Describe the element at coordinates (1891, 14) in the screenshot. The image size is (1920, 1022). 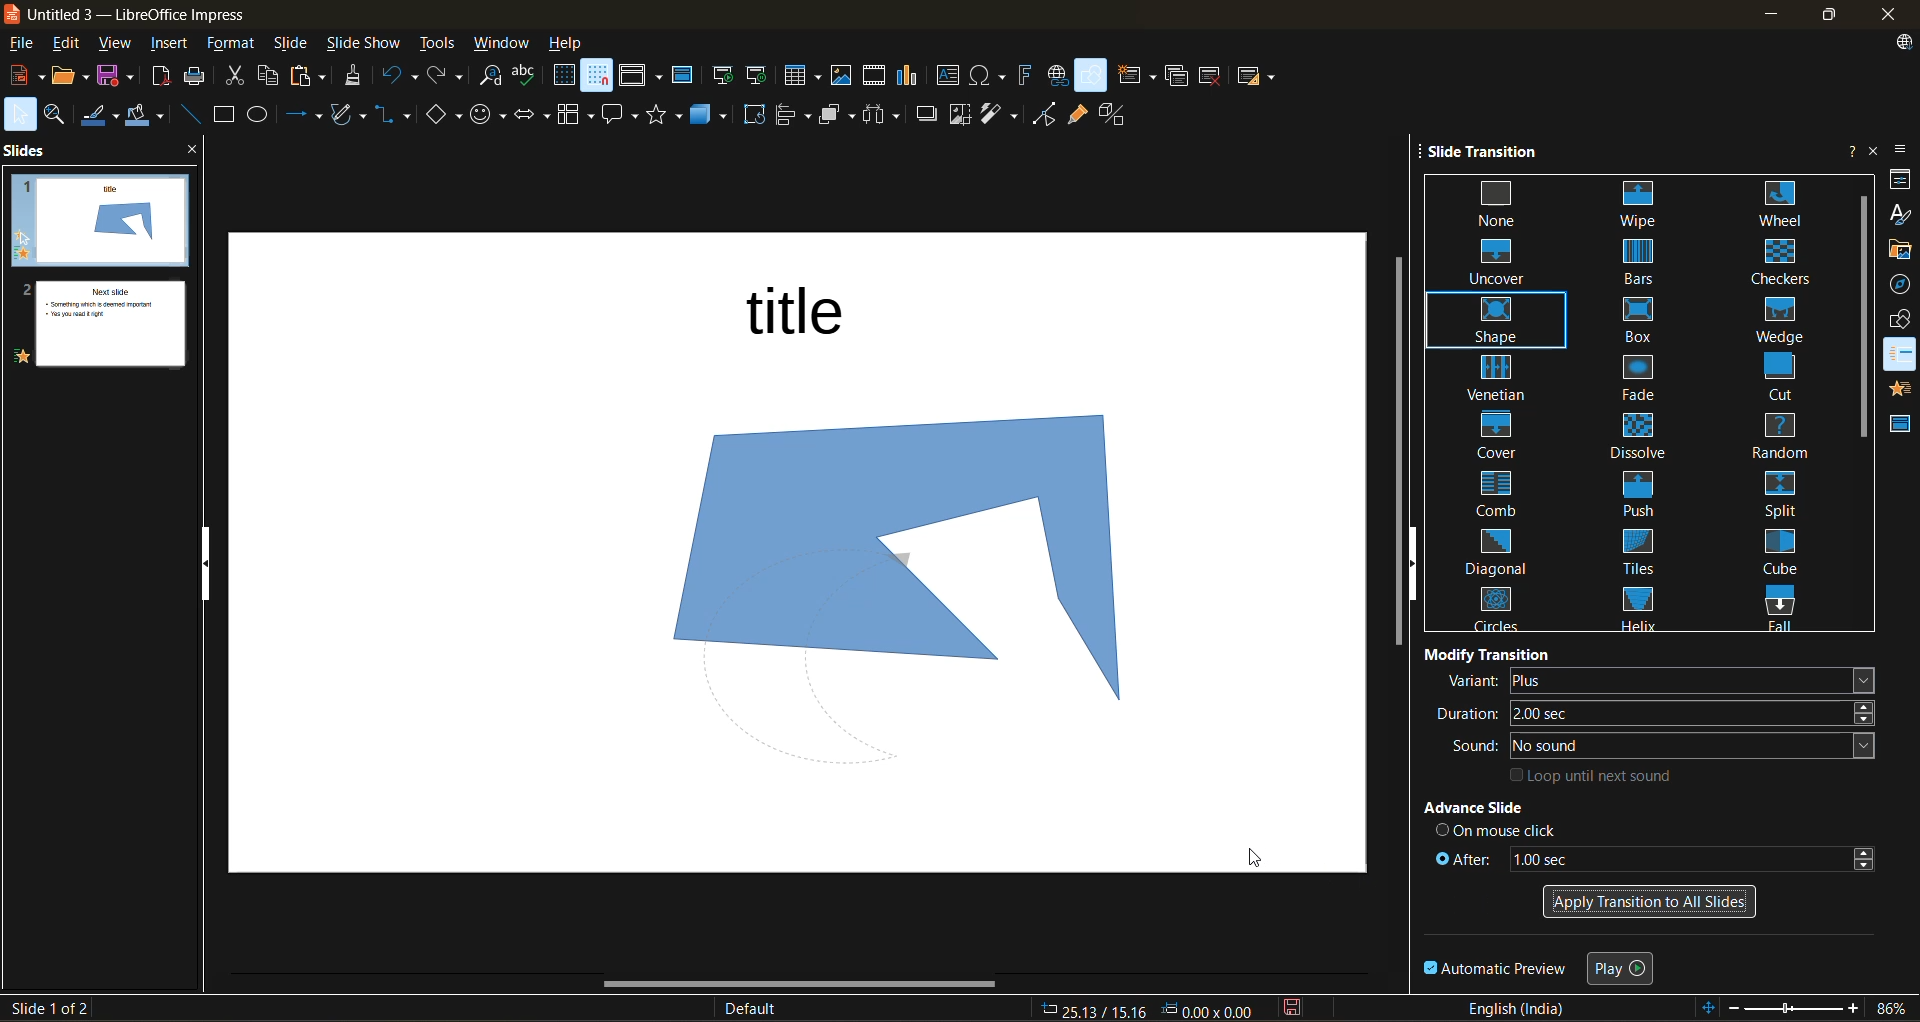
I see `close` at that location.